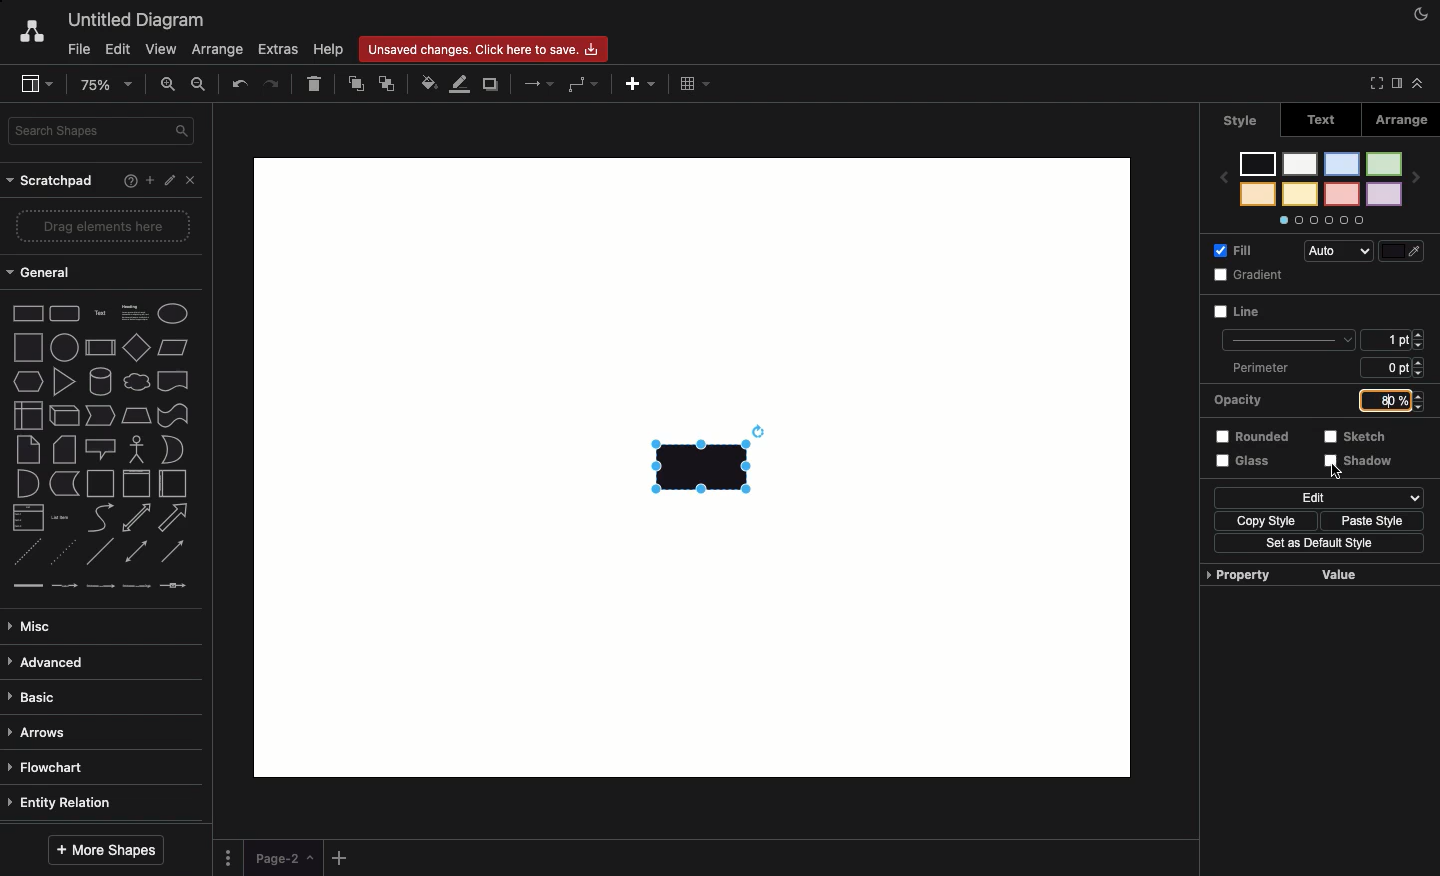  What do you see at coordinates (1299, 195) in the screenshot?
I see `color 6` at bounding box center [1299, 195].